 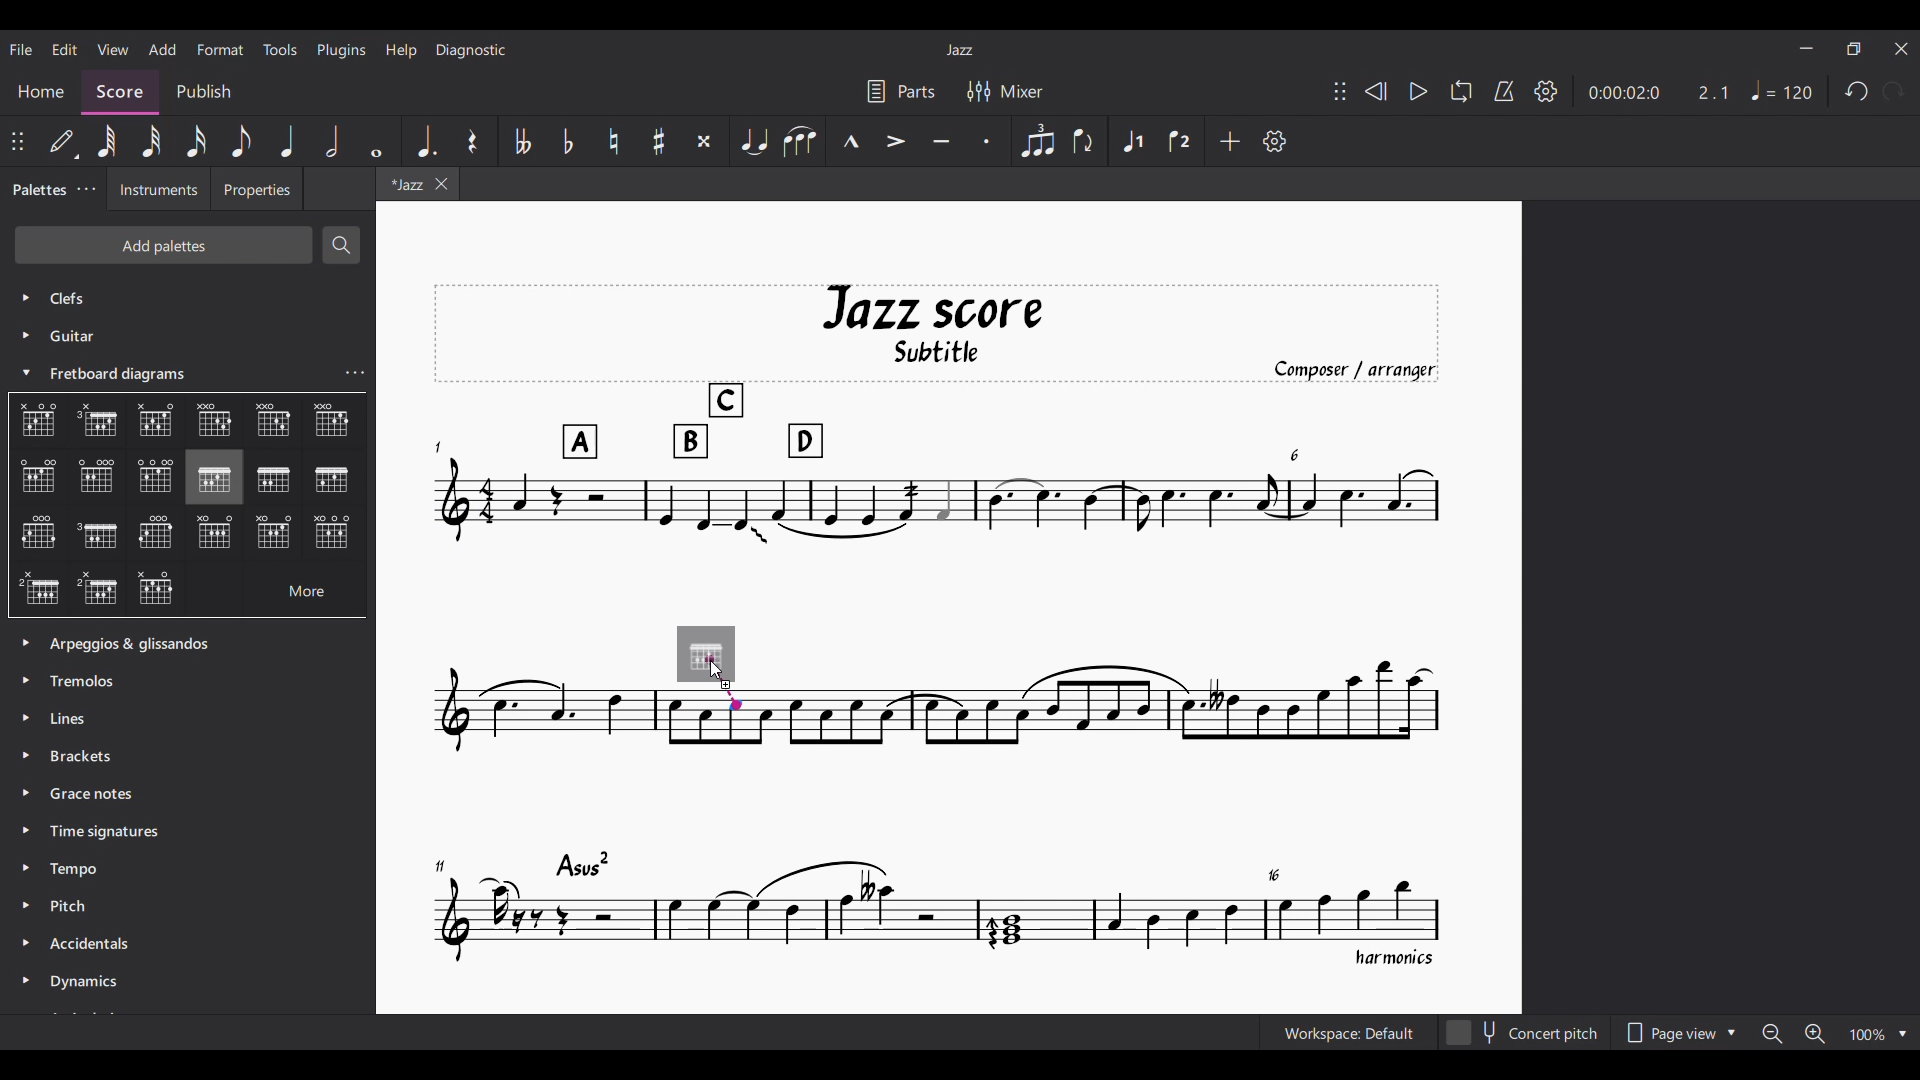 What do you see at coordinates (896, 141) in the screenshot?
I see `Accent` at bounding box center [896, 141].